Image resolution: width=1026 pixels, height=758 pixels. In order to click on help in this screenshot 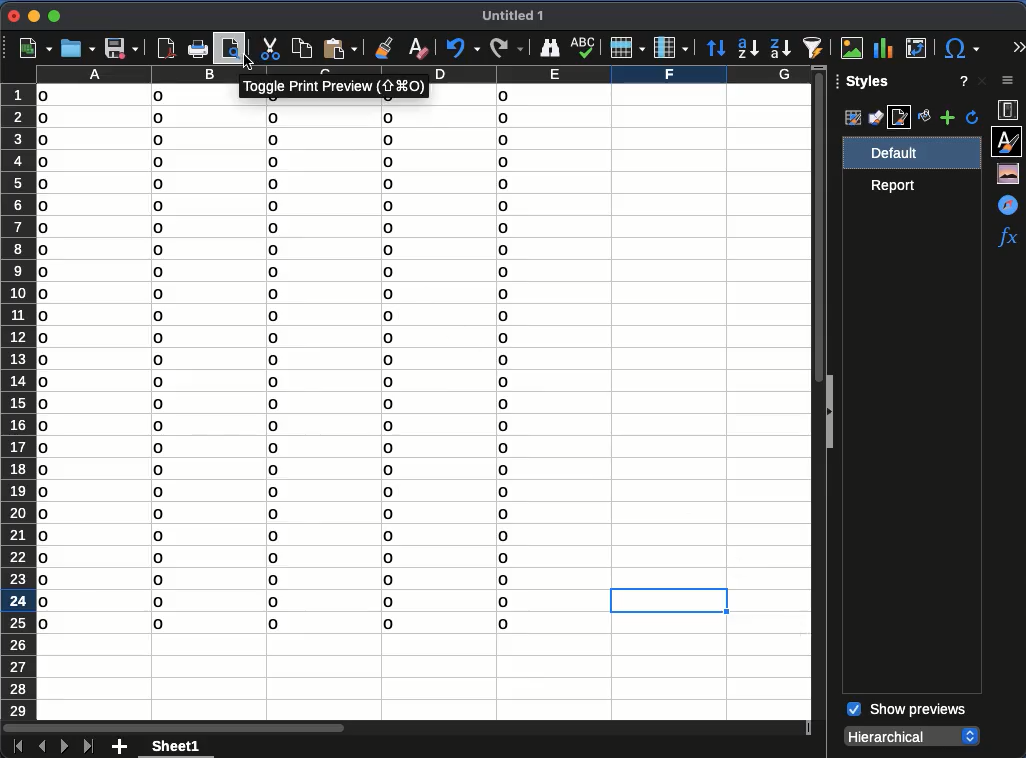, I will do `click(961, 81)`.